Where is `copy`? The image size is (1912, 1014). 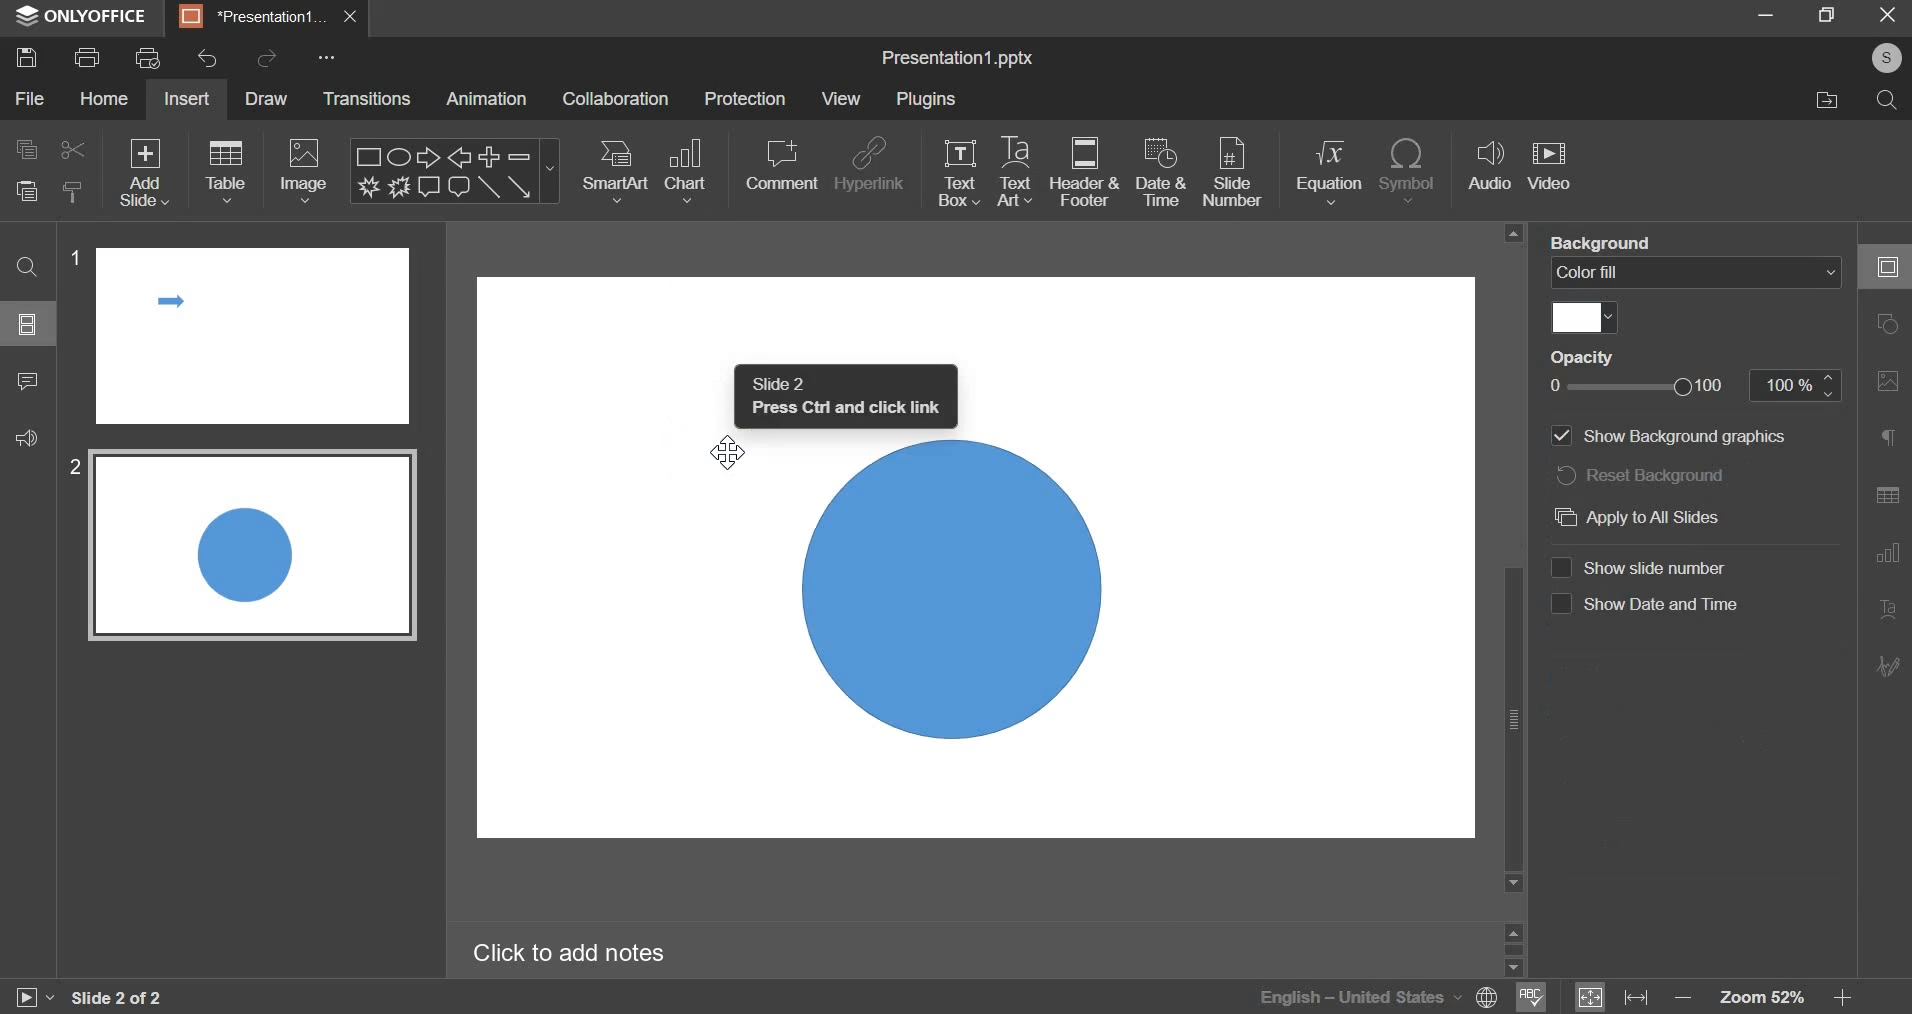
copy is located at coordinates (26, 149).